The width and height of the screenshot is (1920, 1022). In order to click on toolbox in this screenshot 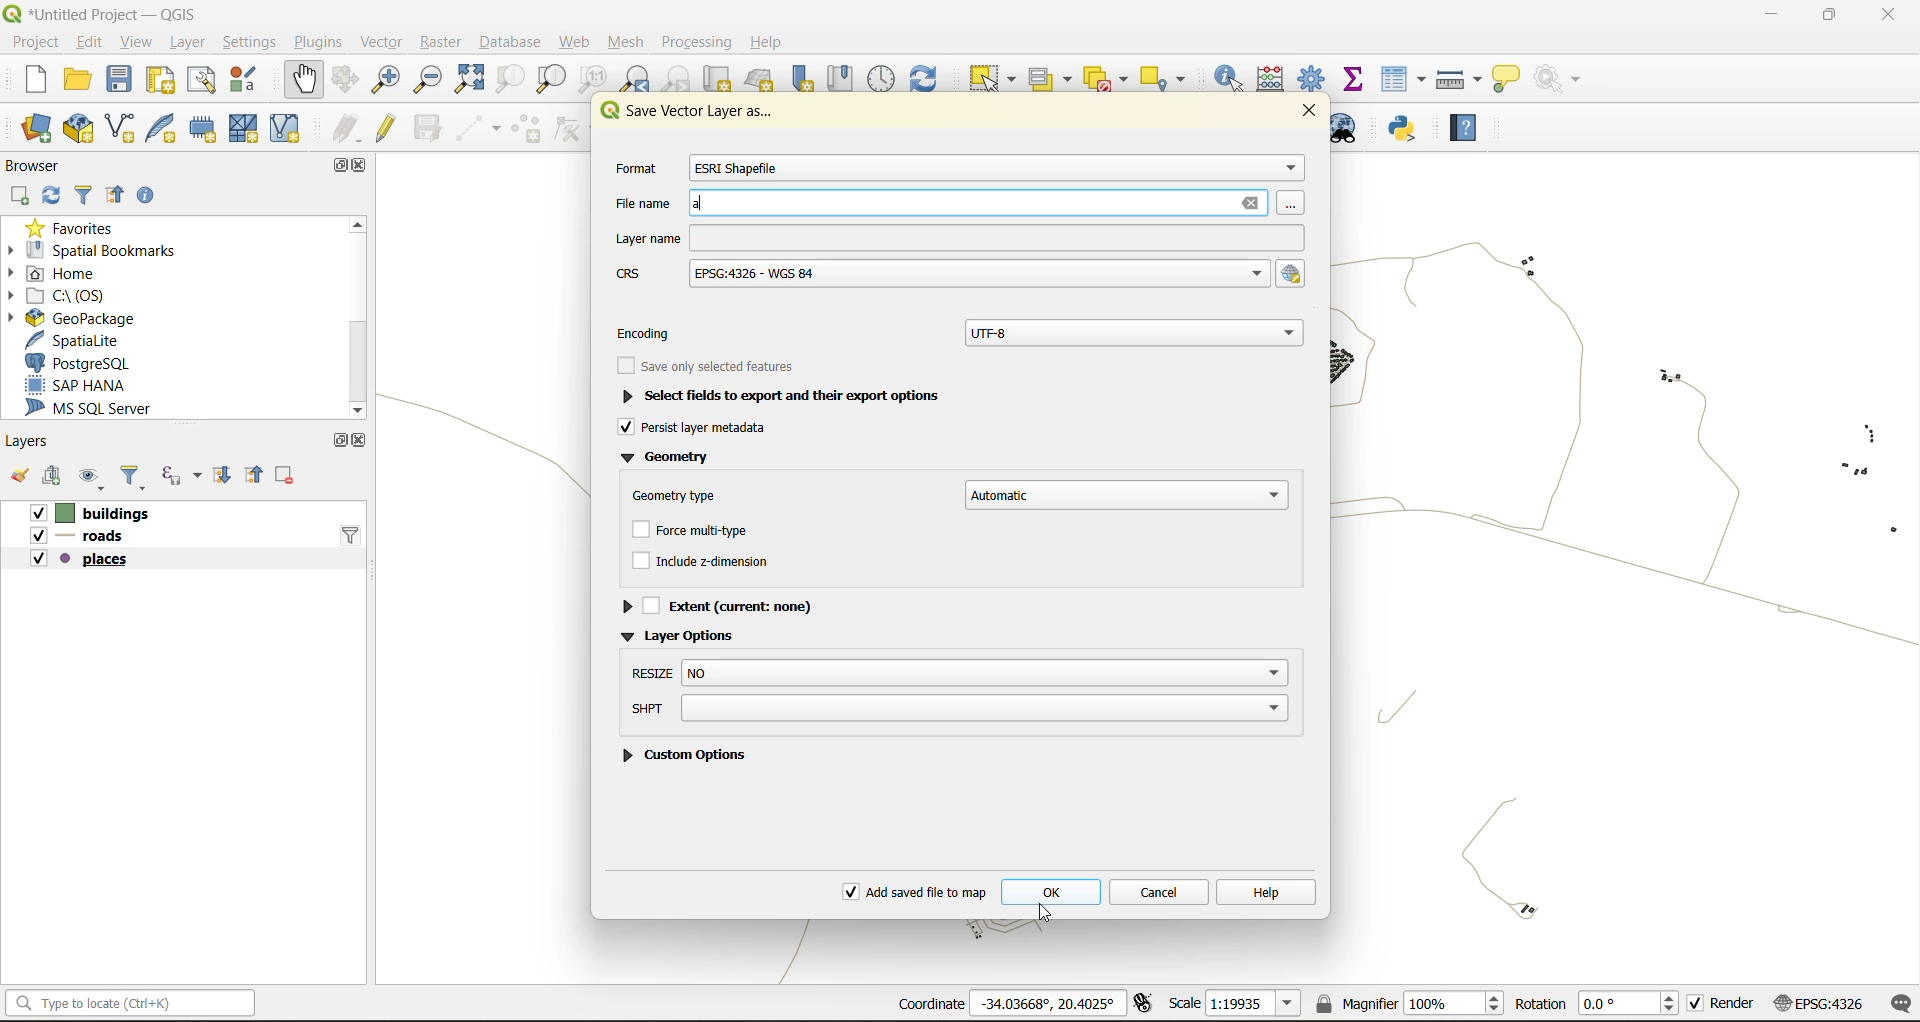, I will do `click(1314, 77)`.